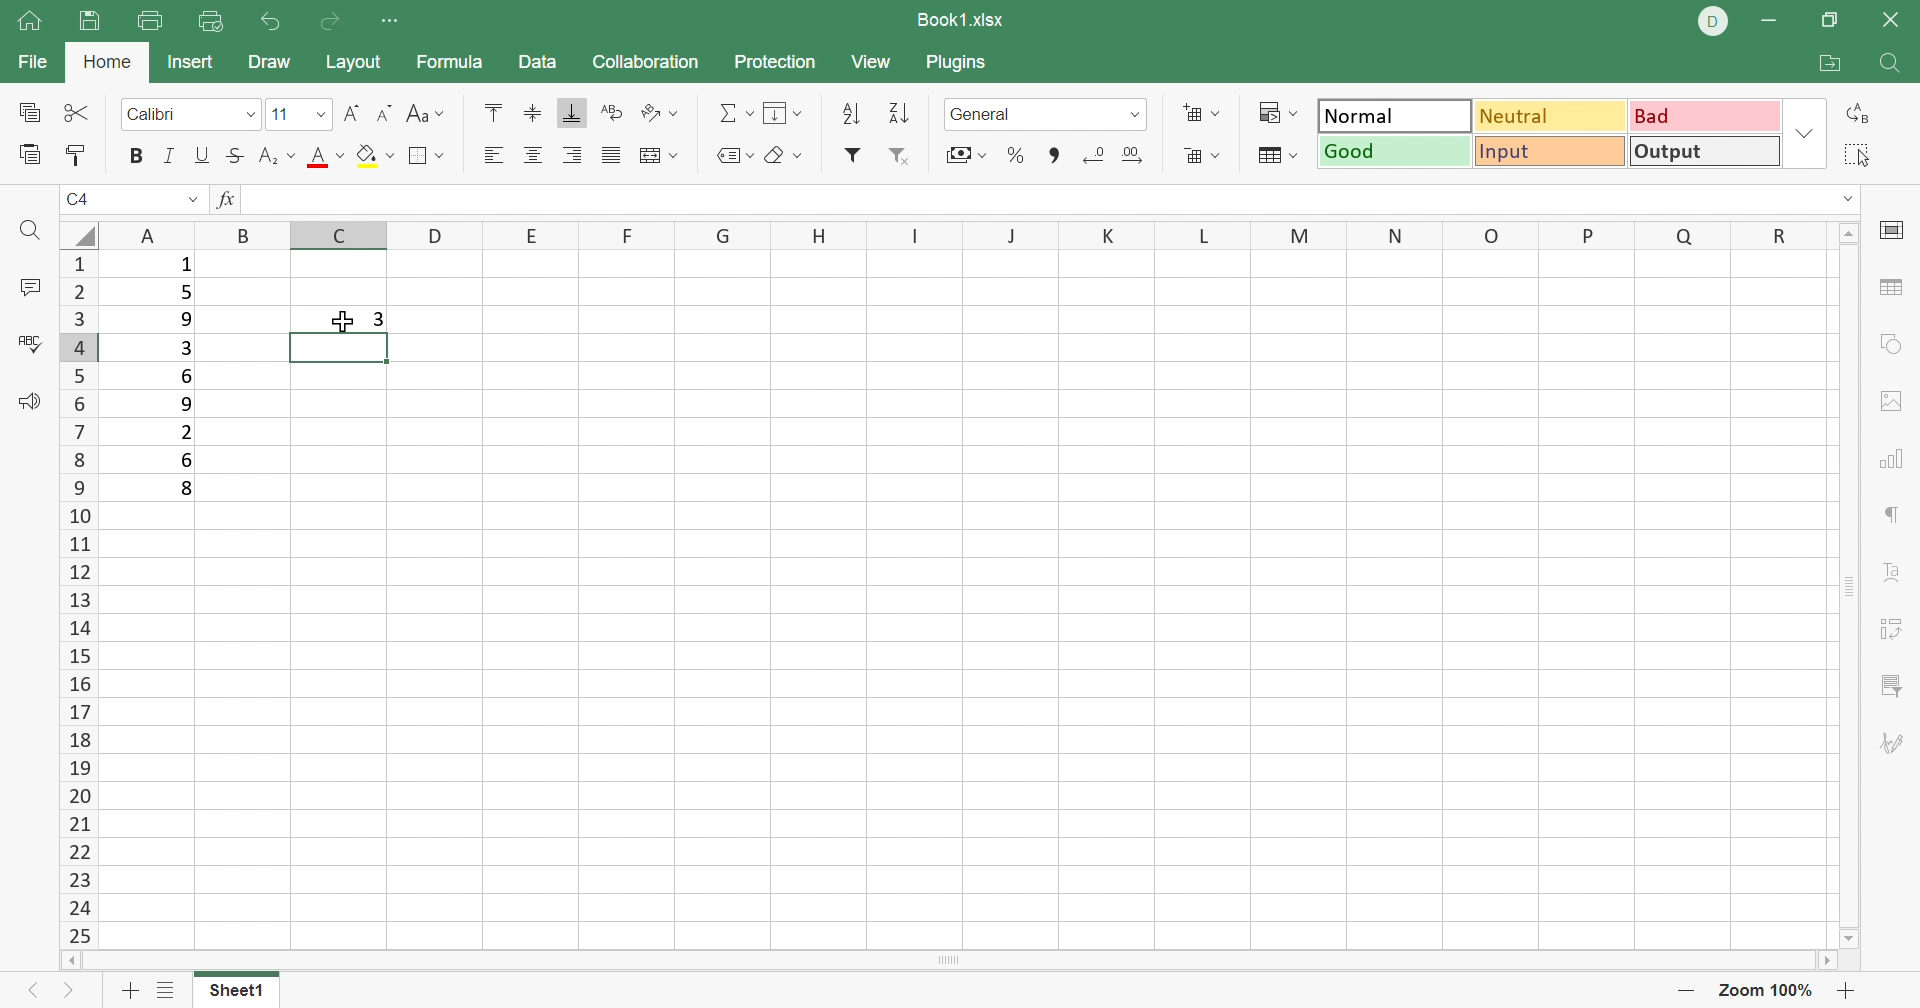 The height and width of the screenshot is (1008, 1920). Describe the element at coordinates (1132, 155) in the screenshot. I see `Increase decimal` at that location.